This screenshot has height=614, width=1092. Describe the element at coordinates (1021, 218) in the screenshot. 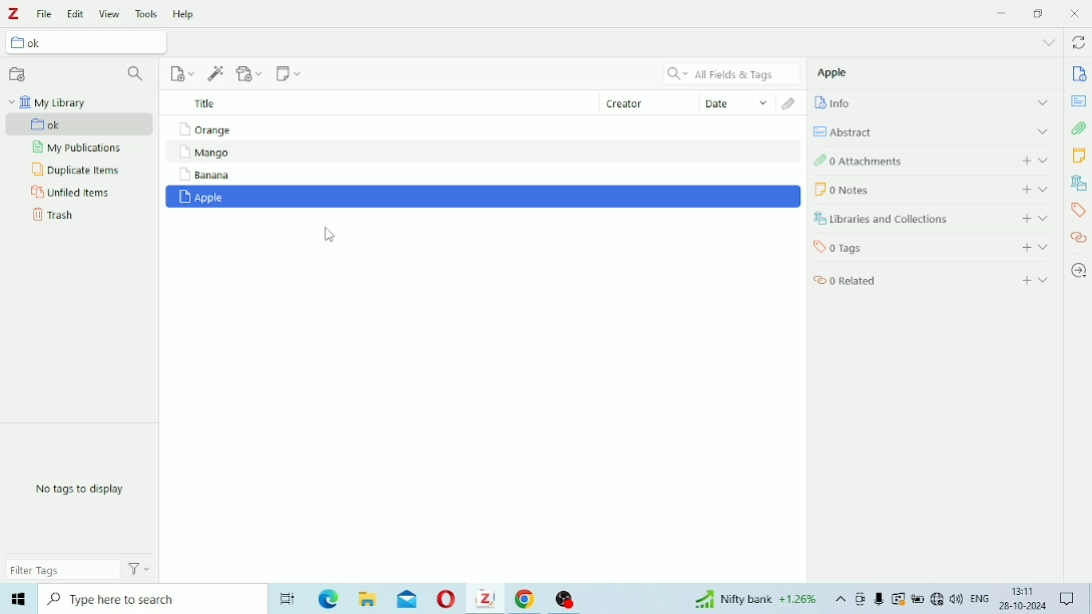

I see `add` at that location.